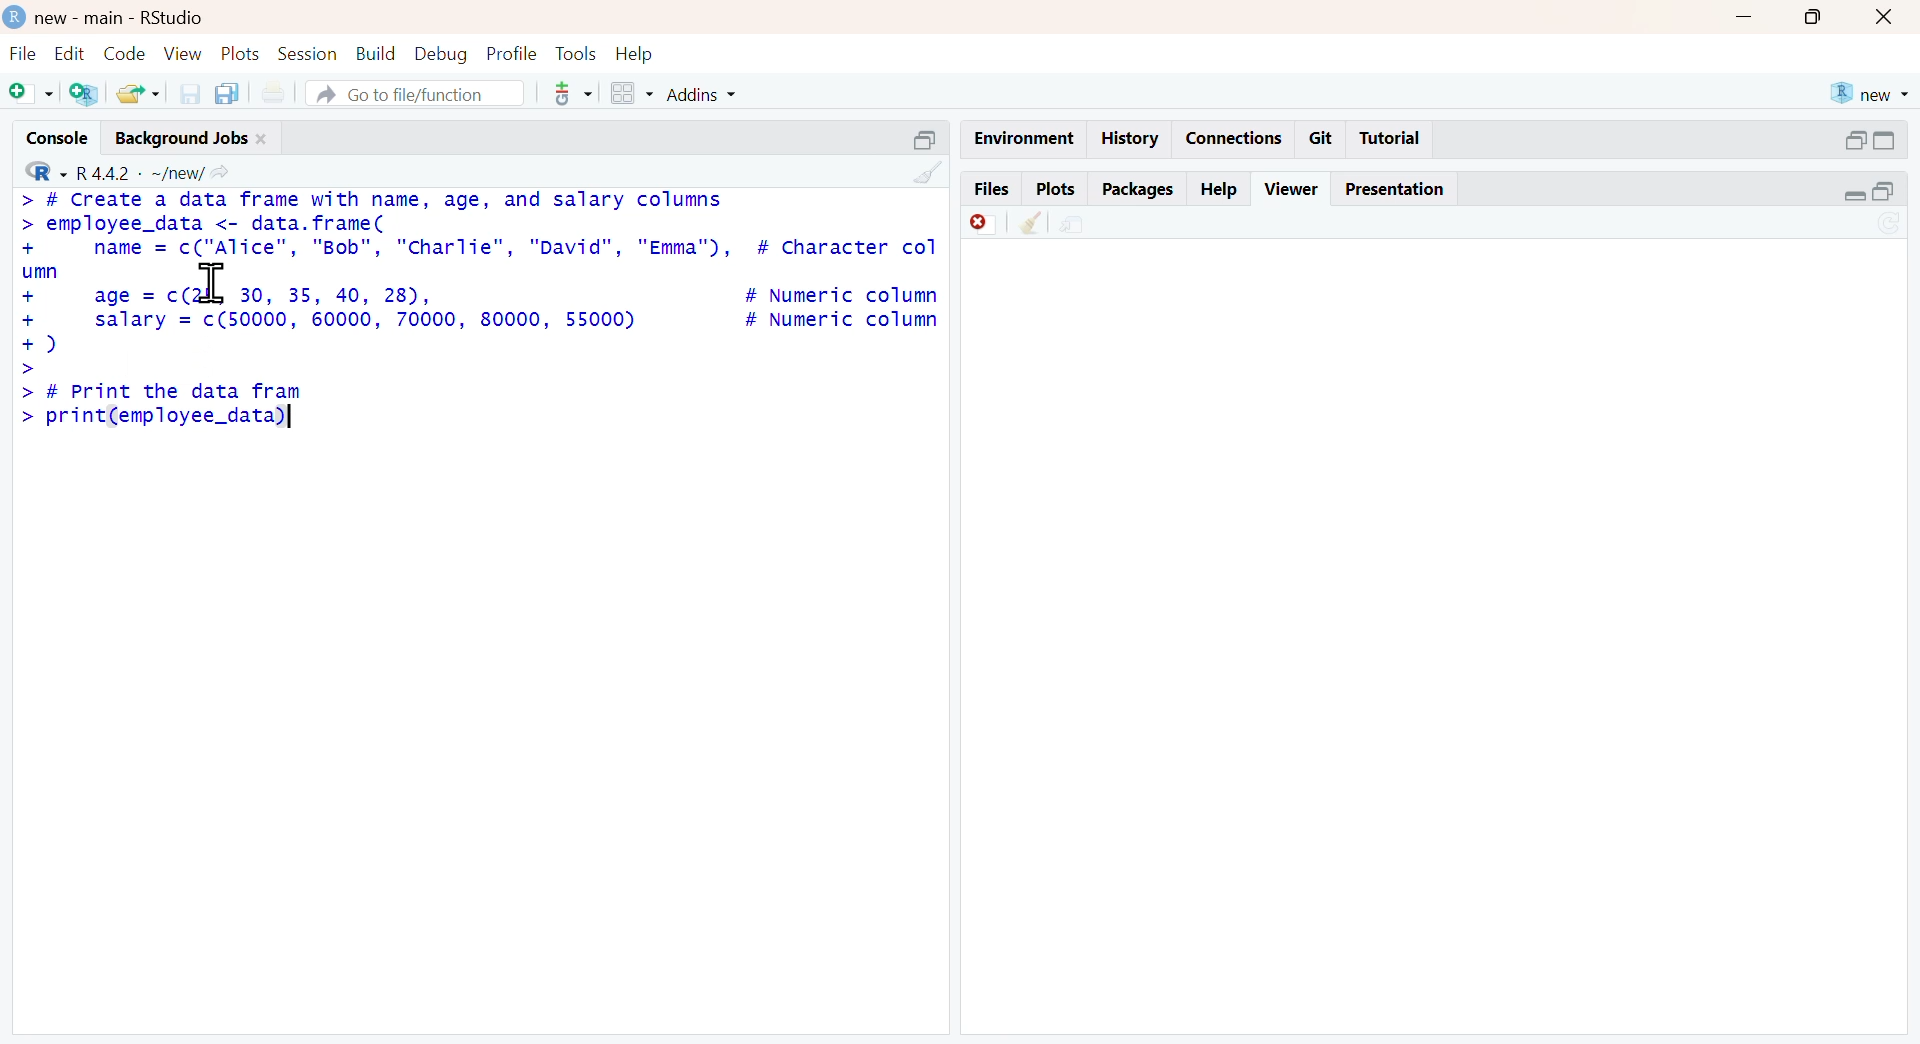  I want to click on maximize window, so click(1821, 20).